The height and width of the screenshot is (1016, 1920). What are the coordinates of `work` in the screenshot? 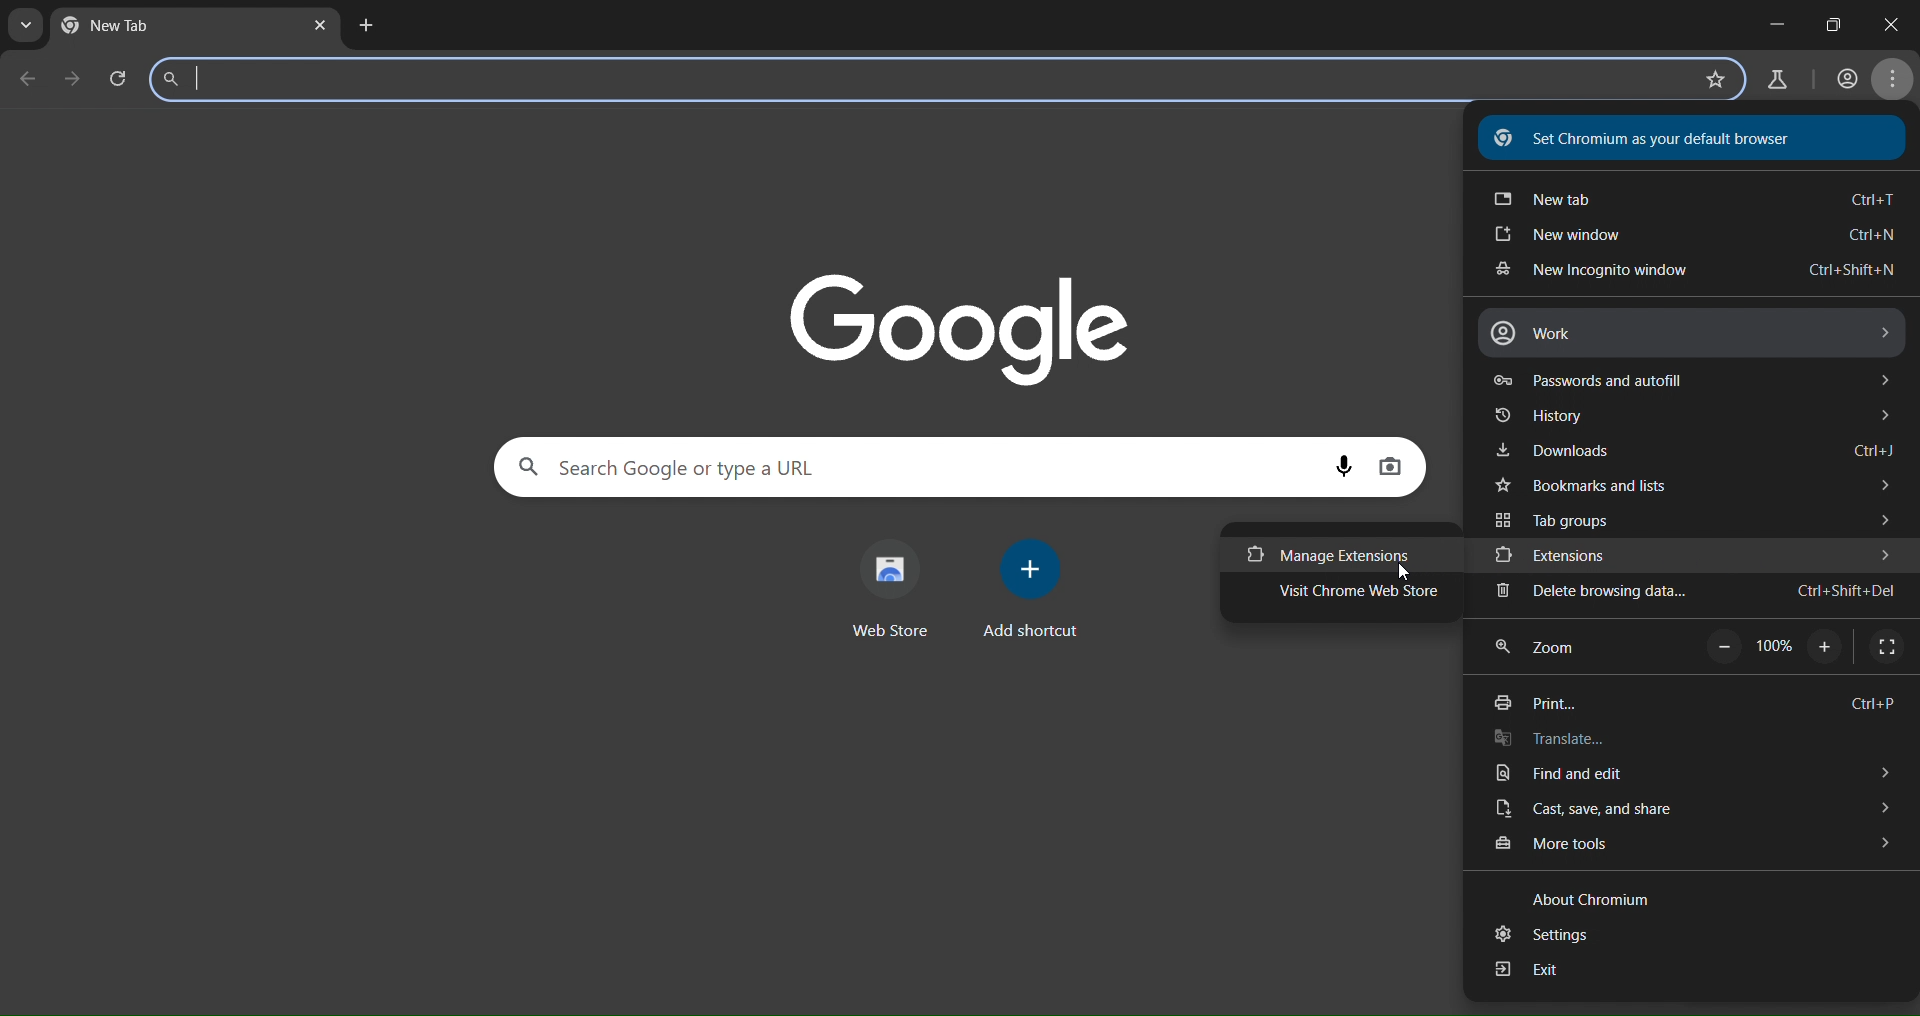 It's located at (1693, 335).